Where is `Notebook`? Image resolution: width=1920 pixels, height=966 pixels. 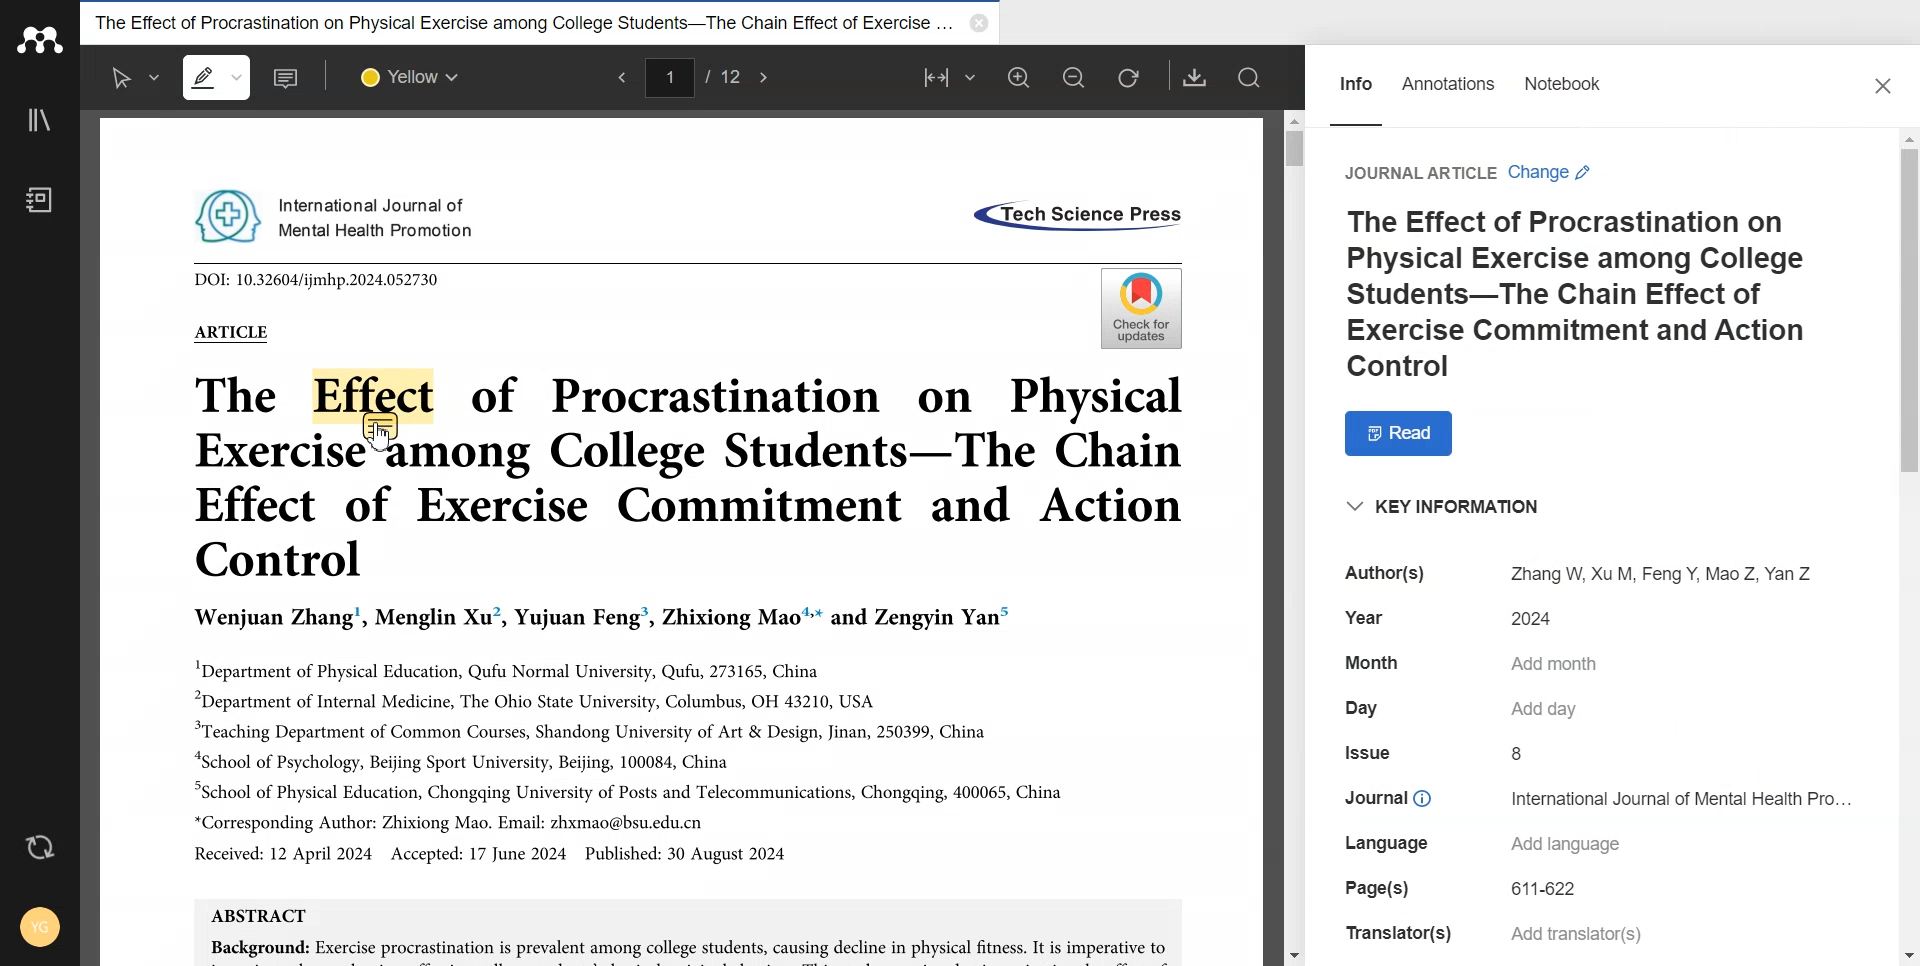
Notebook is located at coordinates (1566, 88).